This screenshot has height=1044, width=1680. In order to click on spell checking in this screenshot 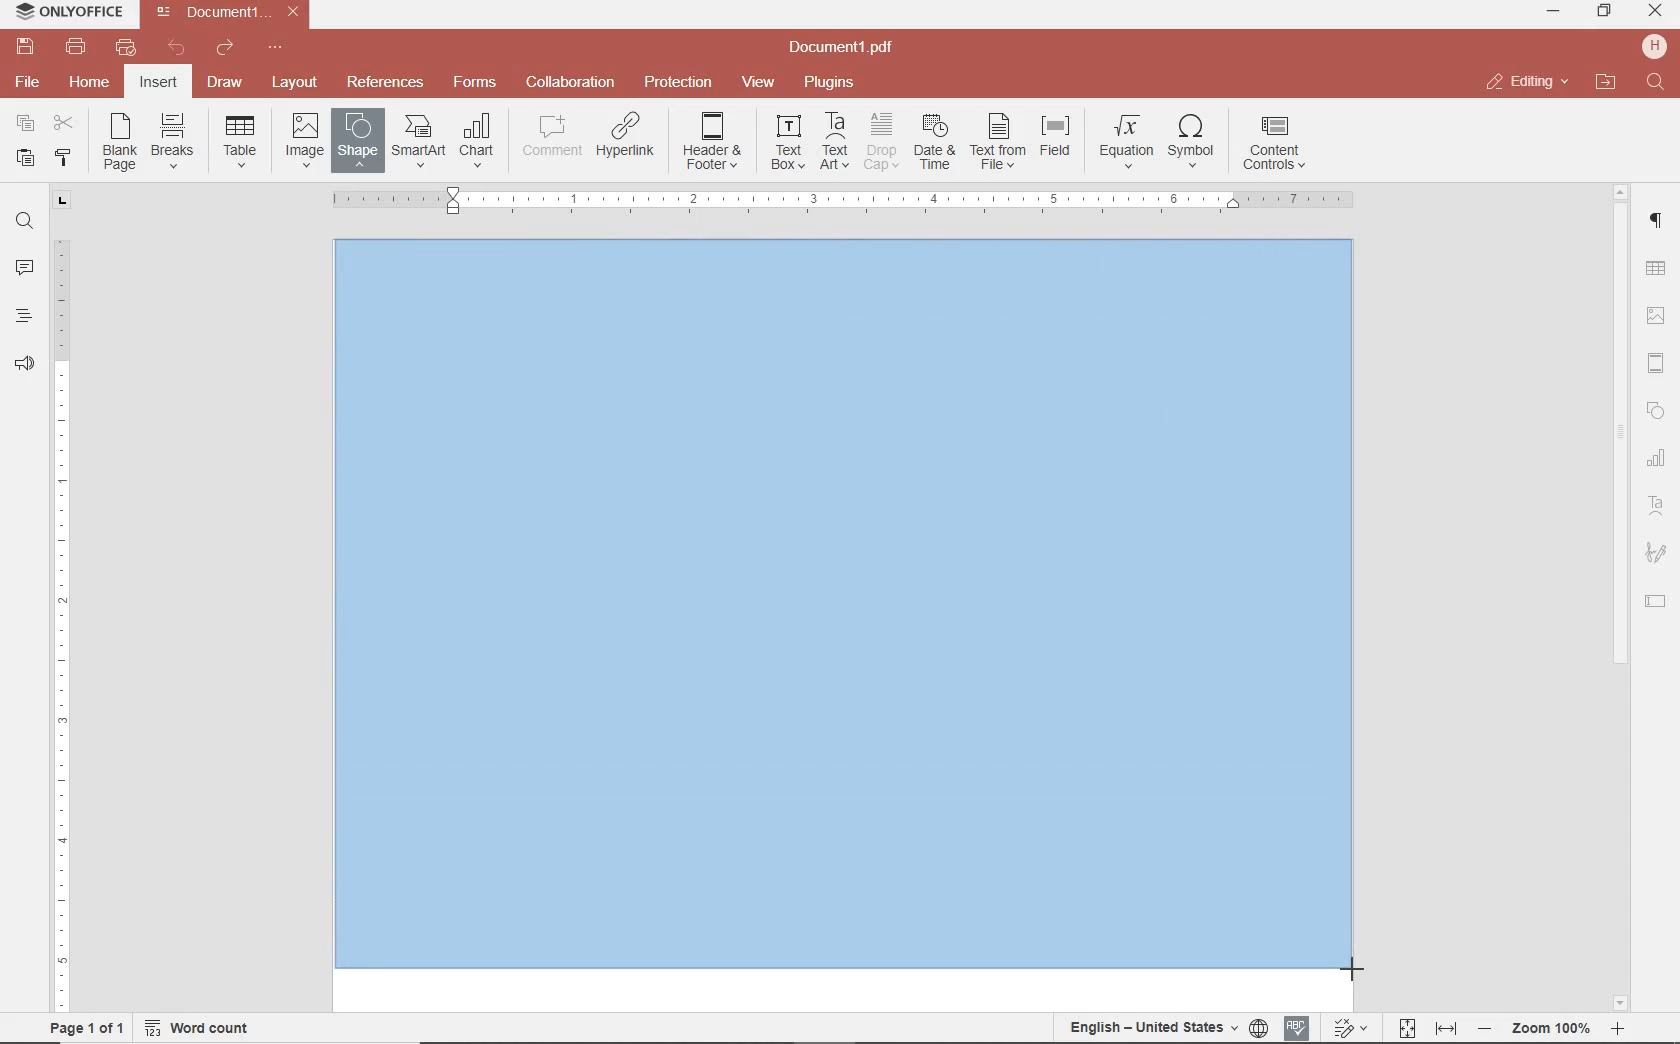, I will do `click(1297, 1028)`.